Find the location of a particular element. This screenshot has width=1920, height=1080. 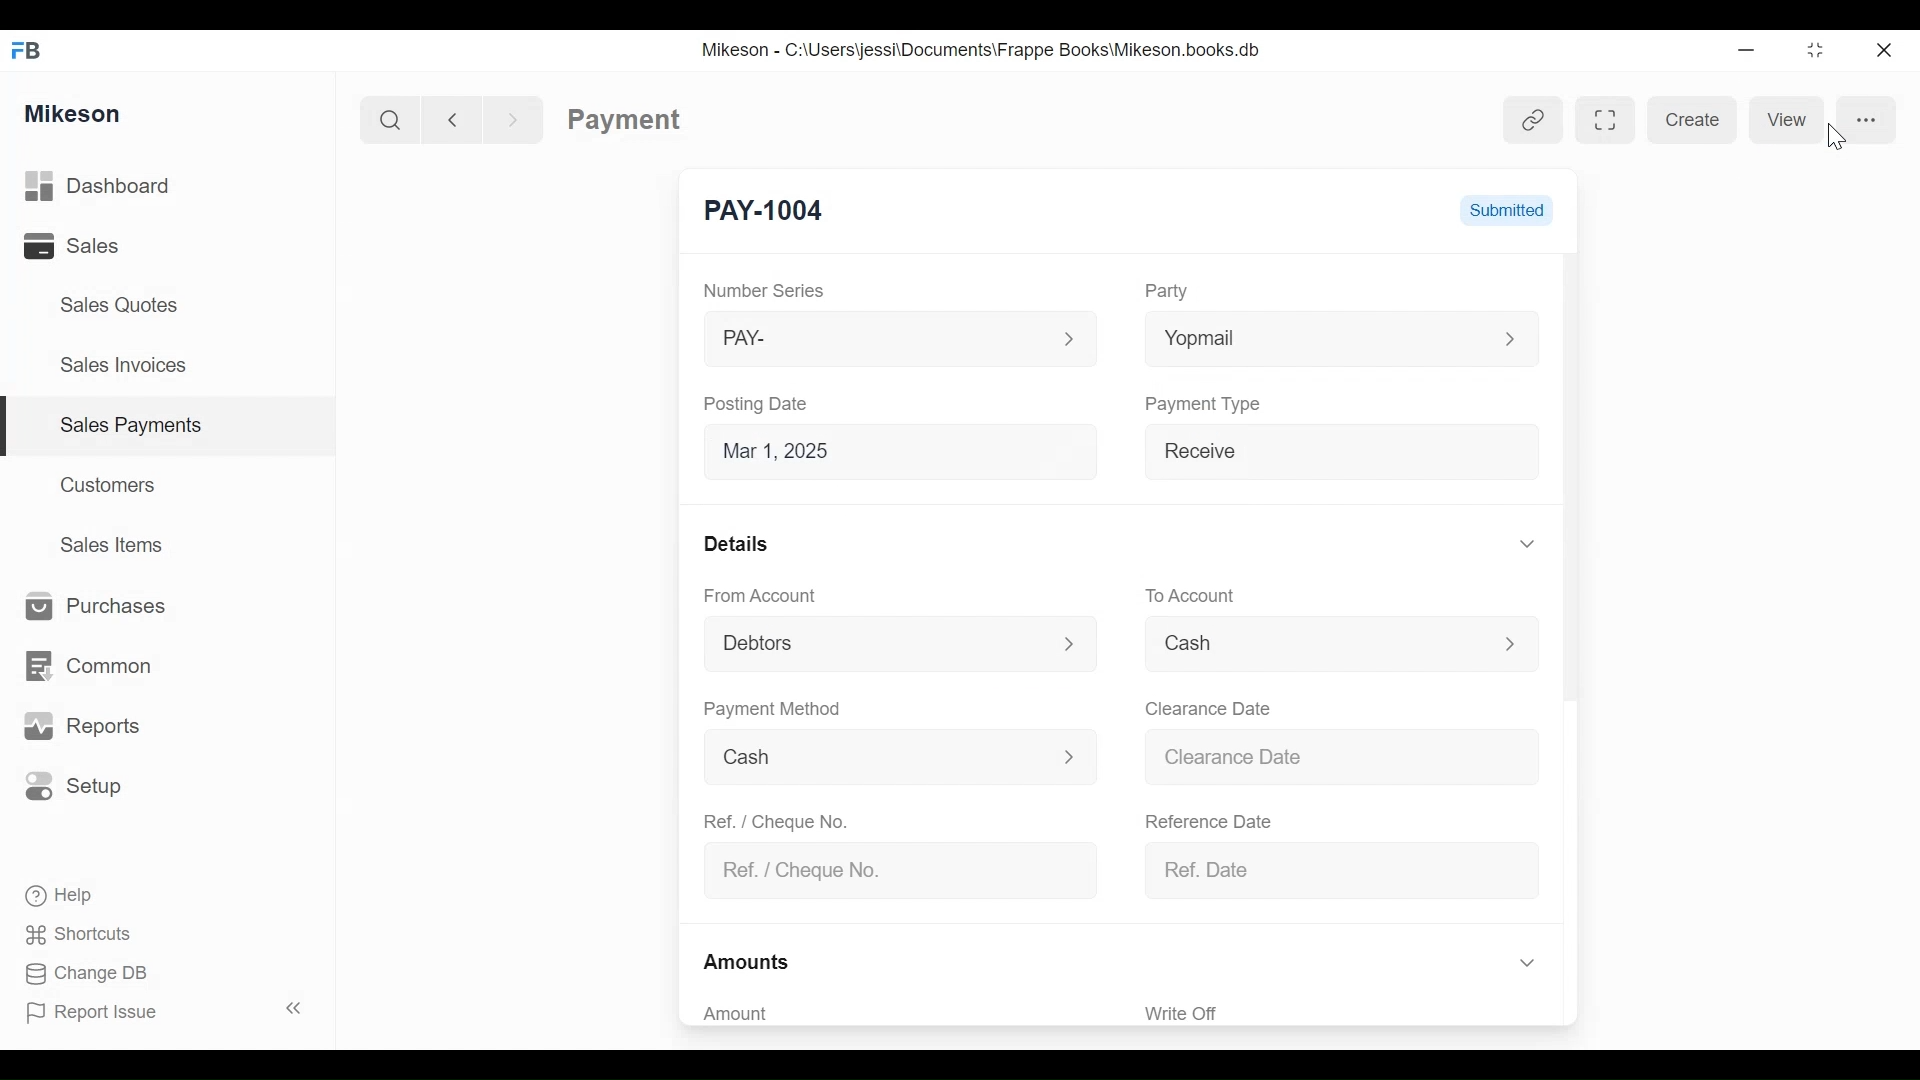

Ref. Date is located at coordinates (1343, 866).